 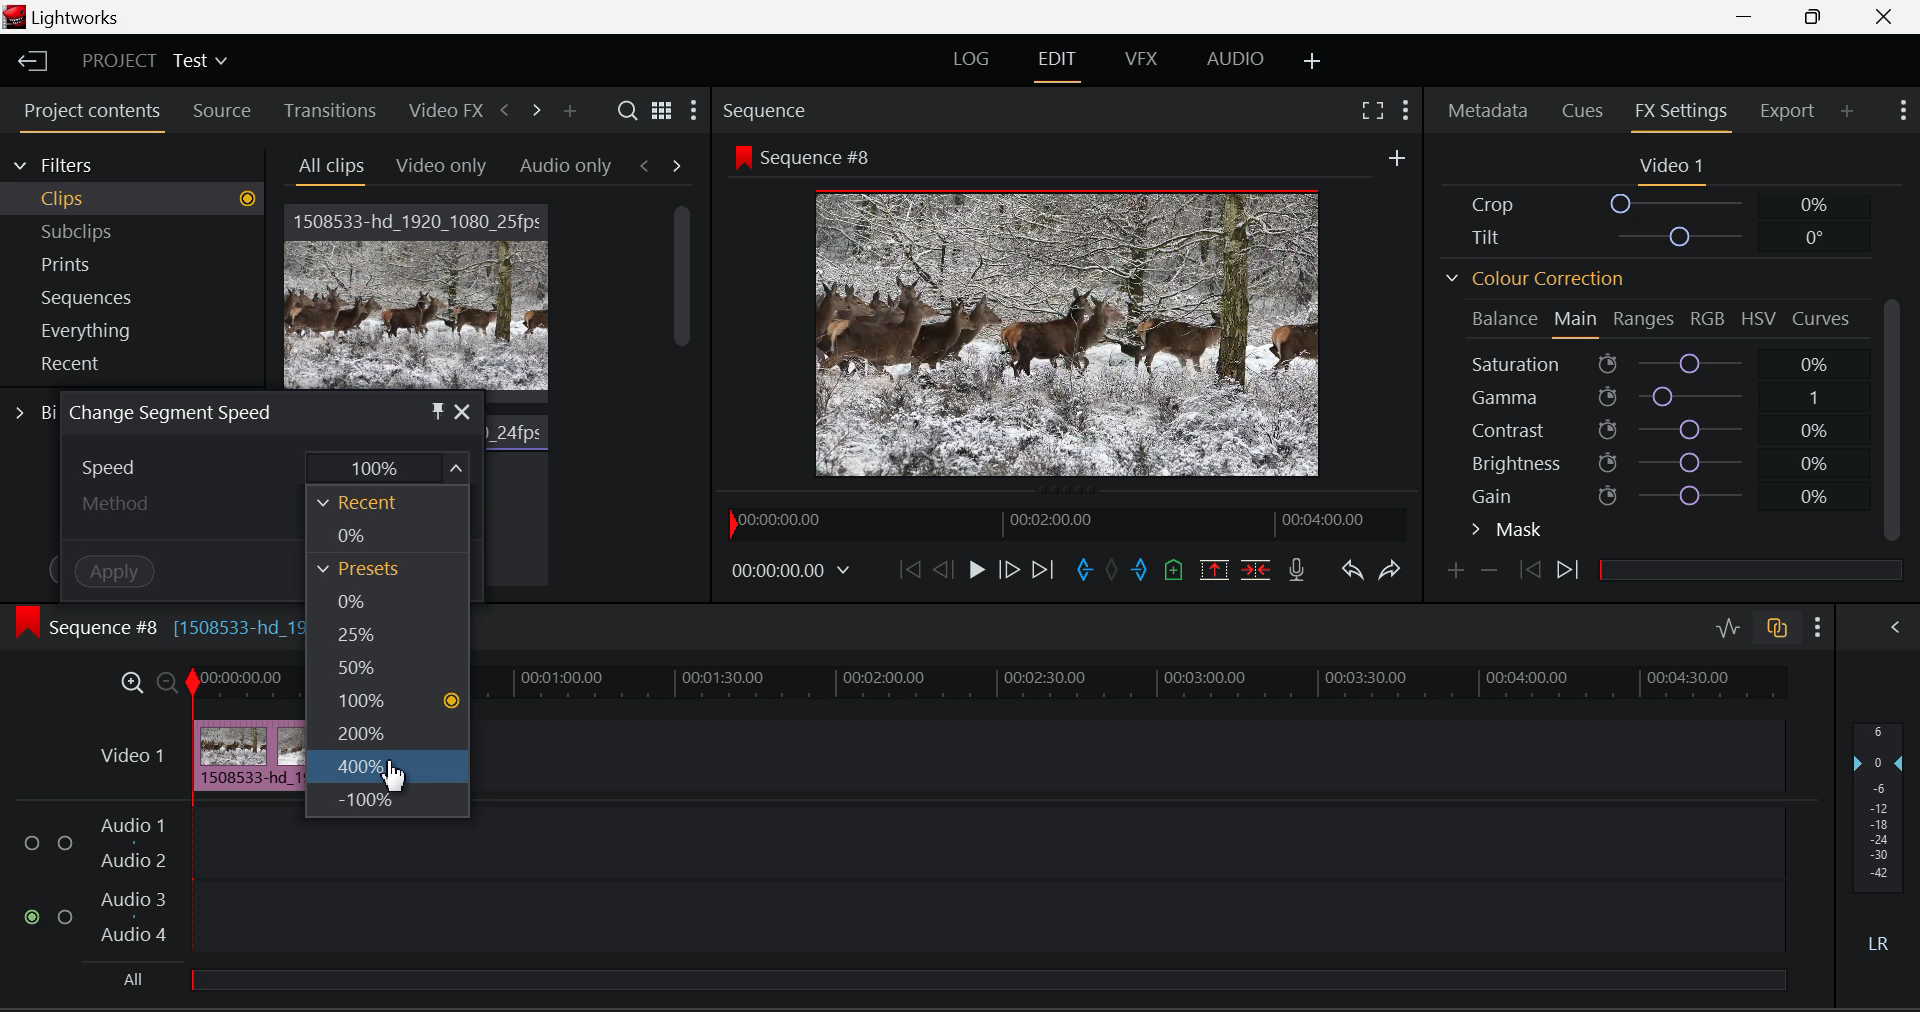 I want to click on Subclips, so click(x=145, y=231).